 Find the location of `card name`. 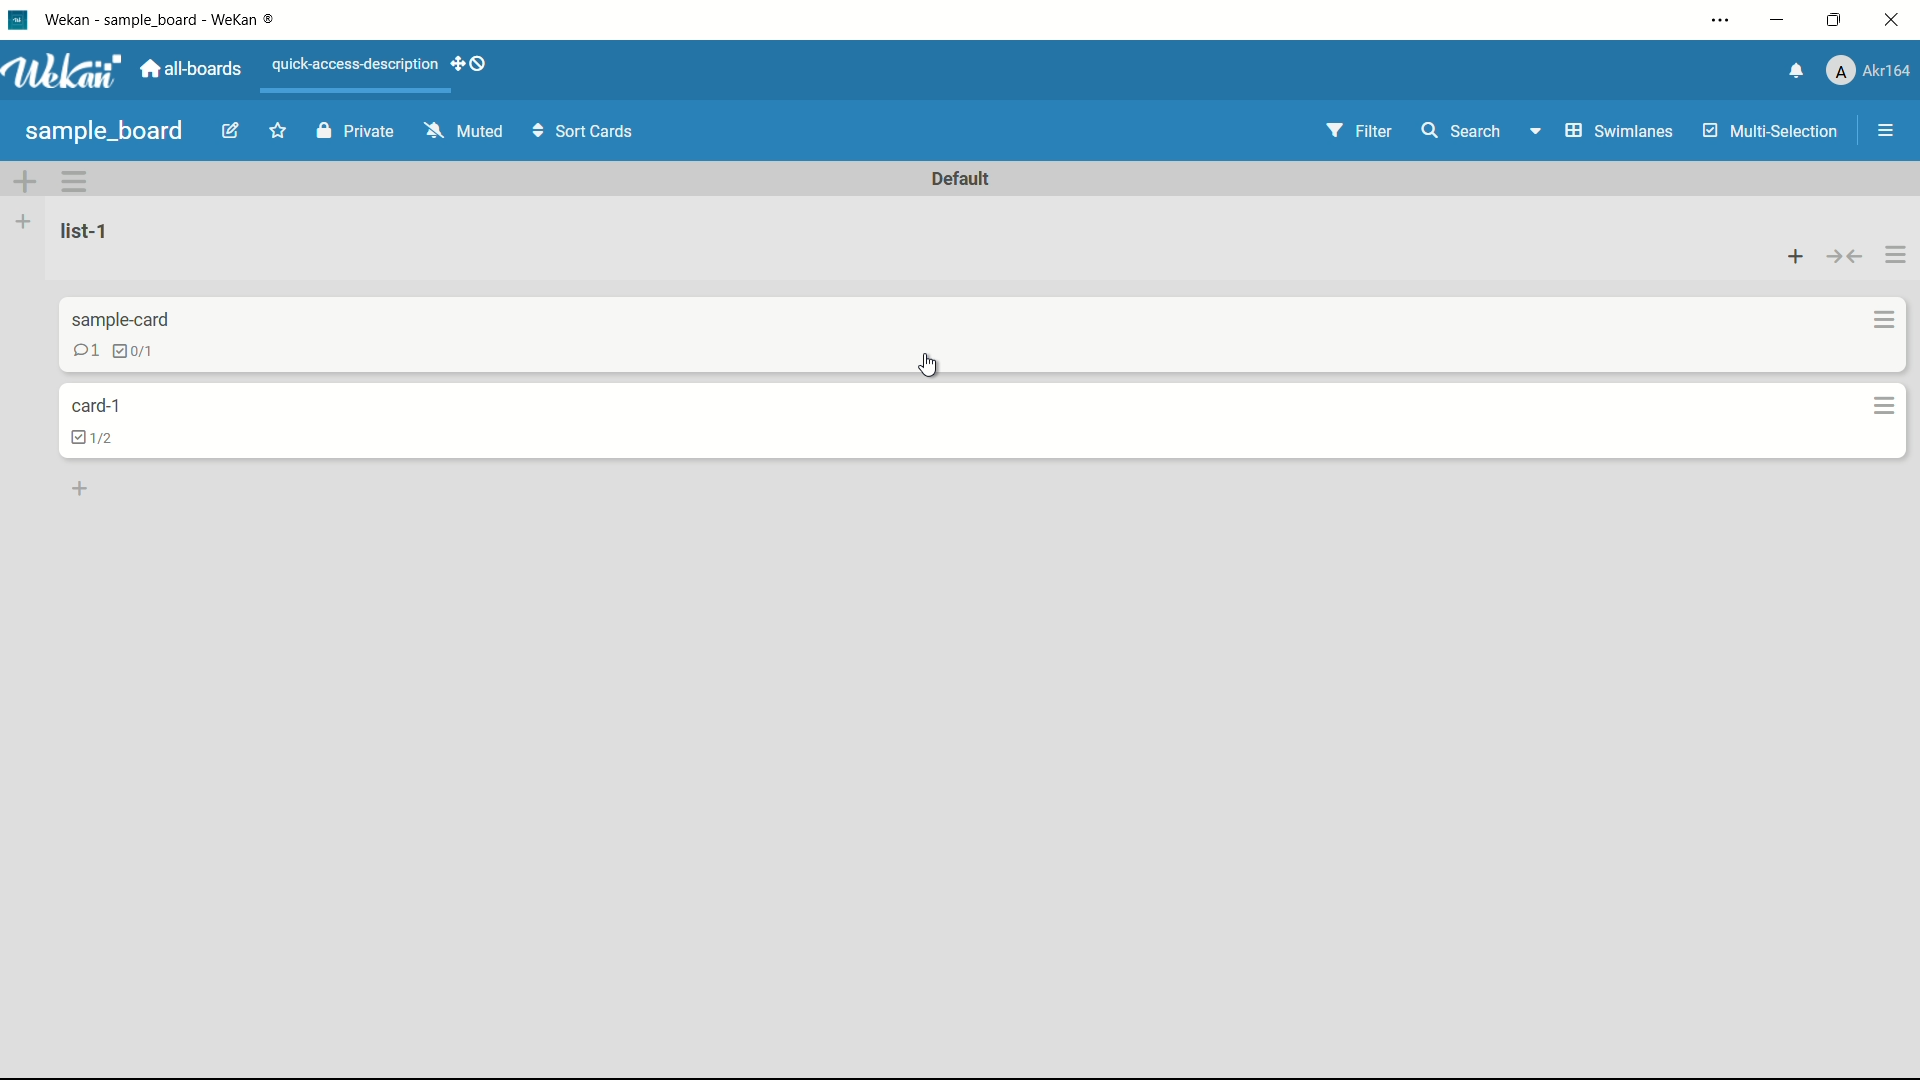

card name is located at coordinates (95, 405).